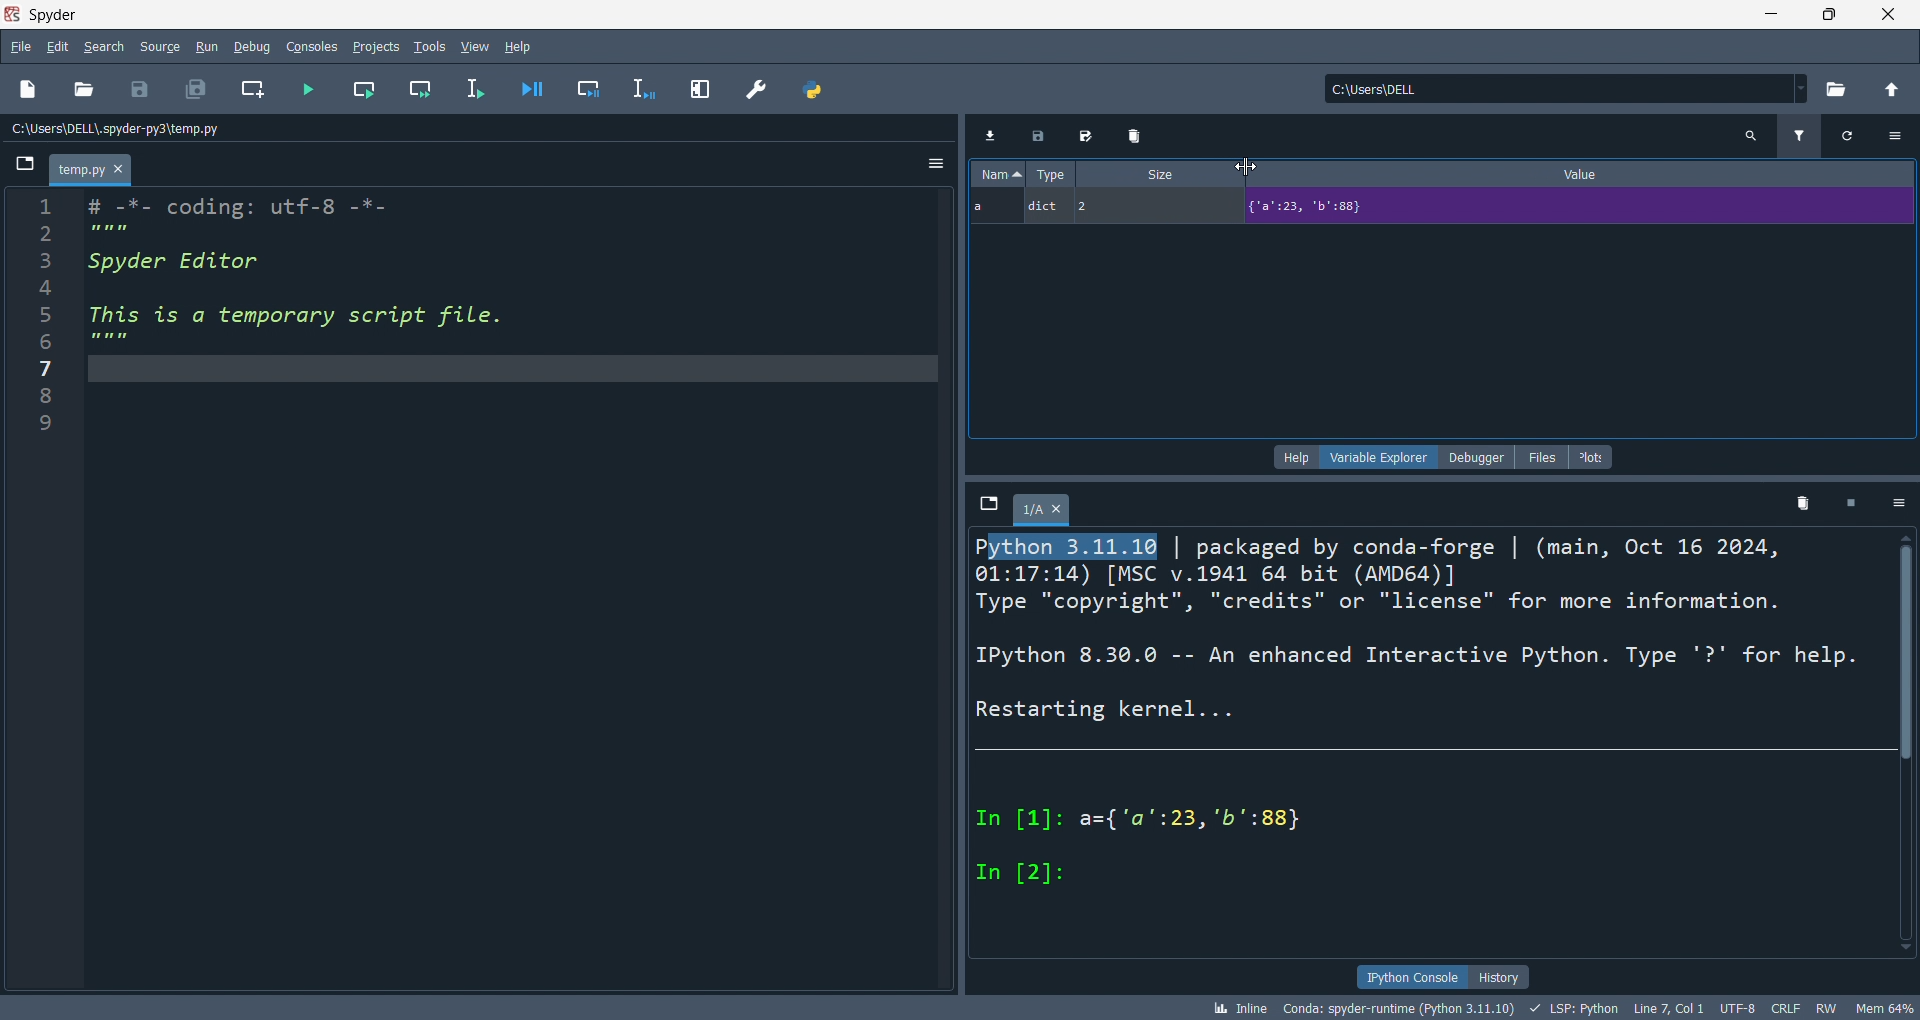 The height and width of the screenshot is (1020, 1920). What do you see at coordinates (1440, 744) in the screenshot?
I see `ipython console pane` at bounding box center [1440, 744].